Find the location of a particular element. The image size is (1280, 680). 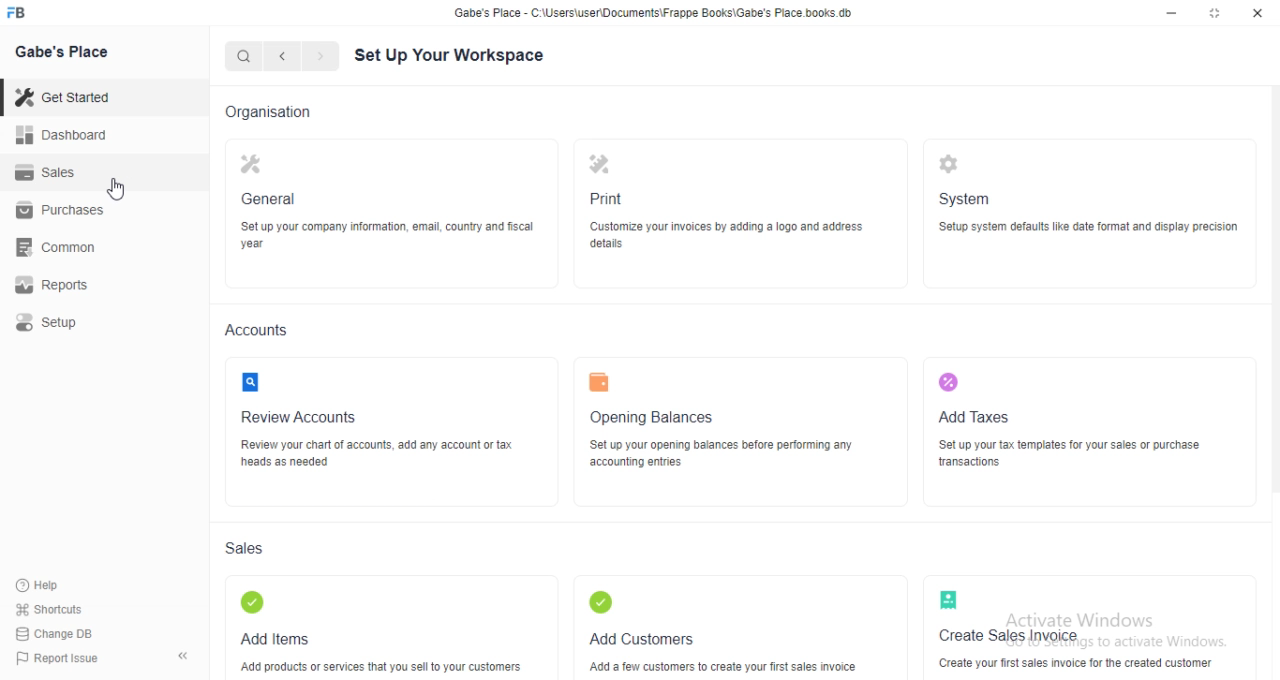

Shortcuts is located at coordinates (50, 610).